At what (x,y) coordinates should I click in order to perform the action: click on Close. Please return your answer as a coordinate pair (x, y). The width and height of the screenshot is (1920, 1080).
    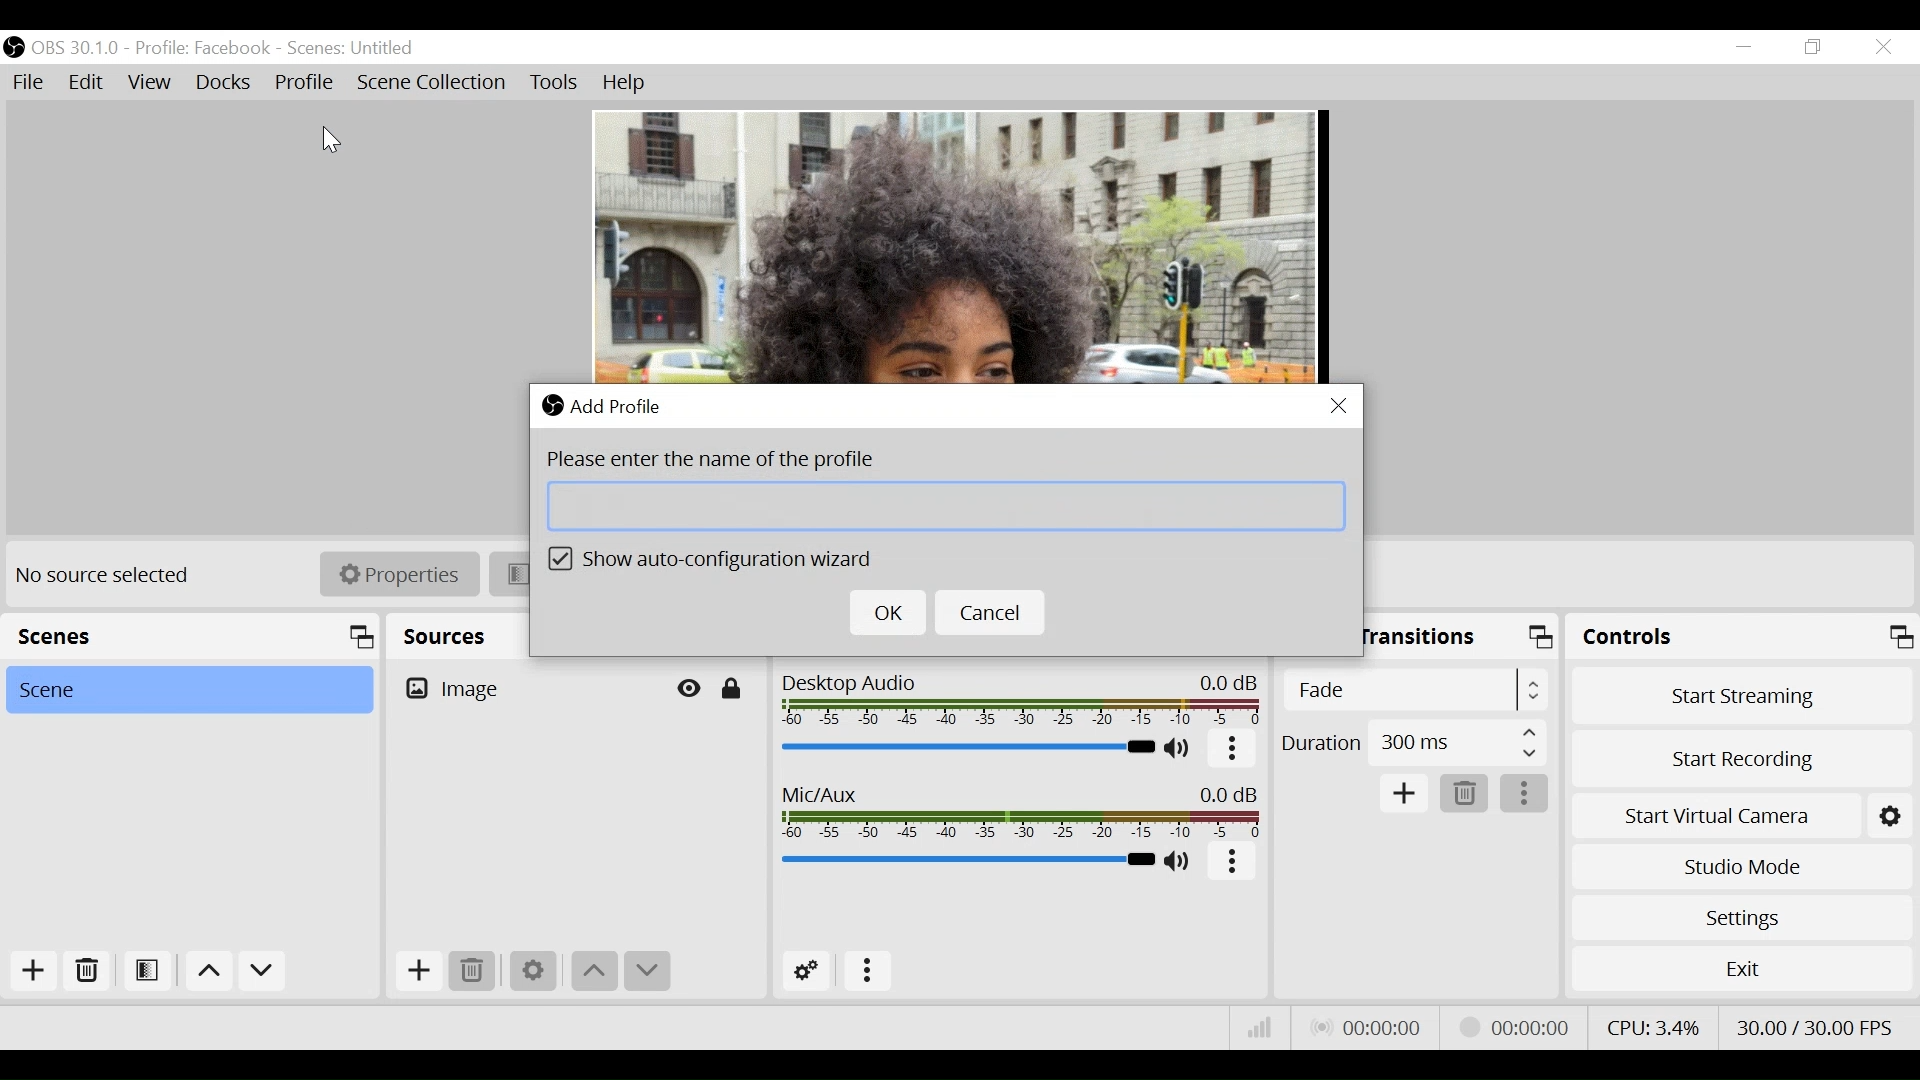
    Looking at the image, I should click on (1882, 46).